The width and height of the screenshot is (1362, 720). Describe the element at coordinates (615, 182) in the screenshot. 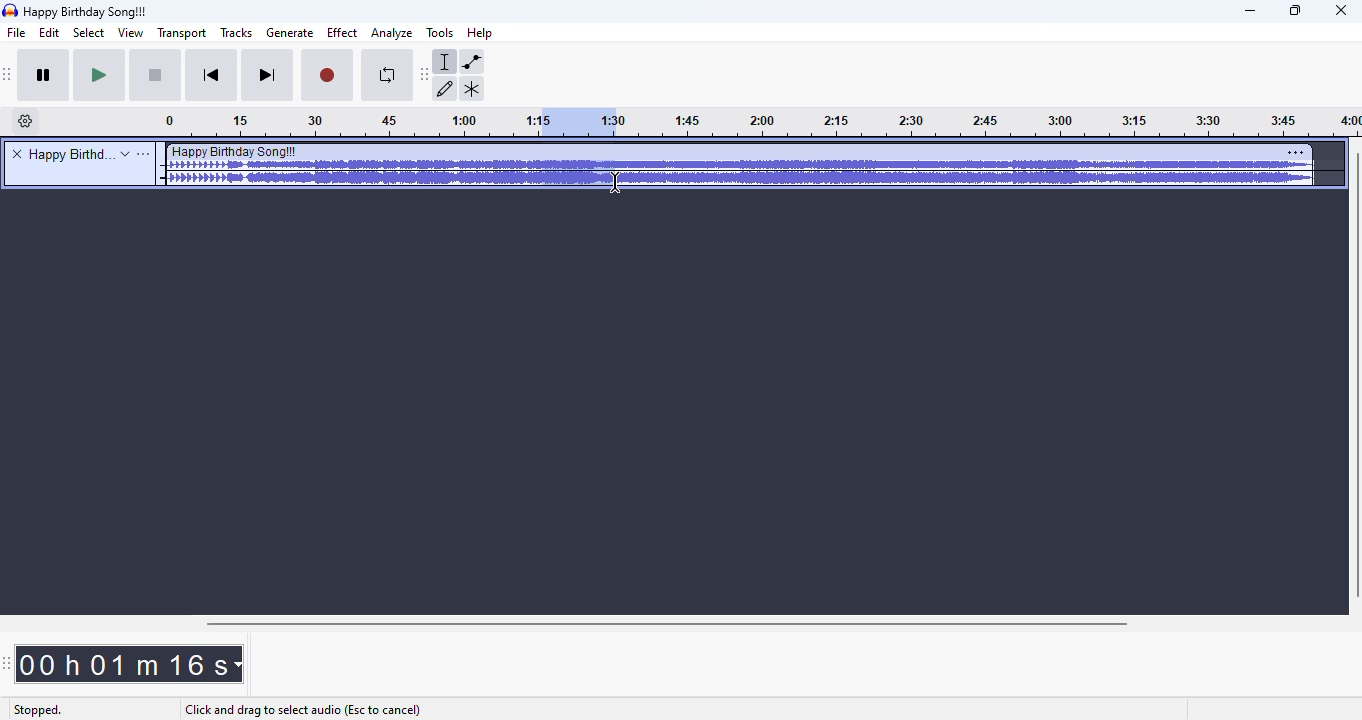

I see `I beam cursor` at that location.